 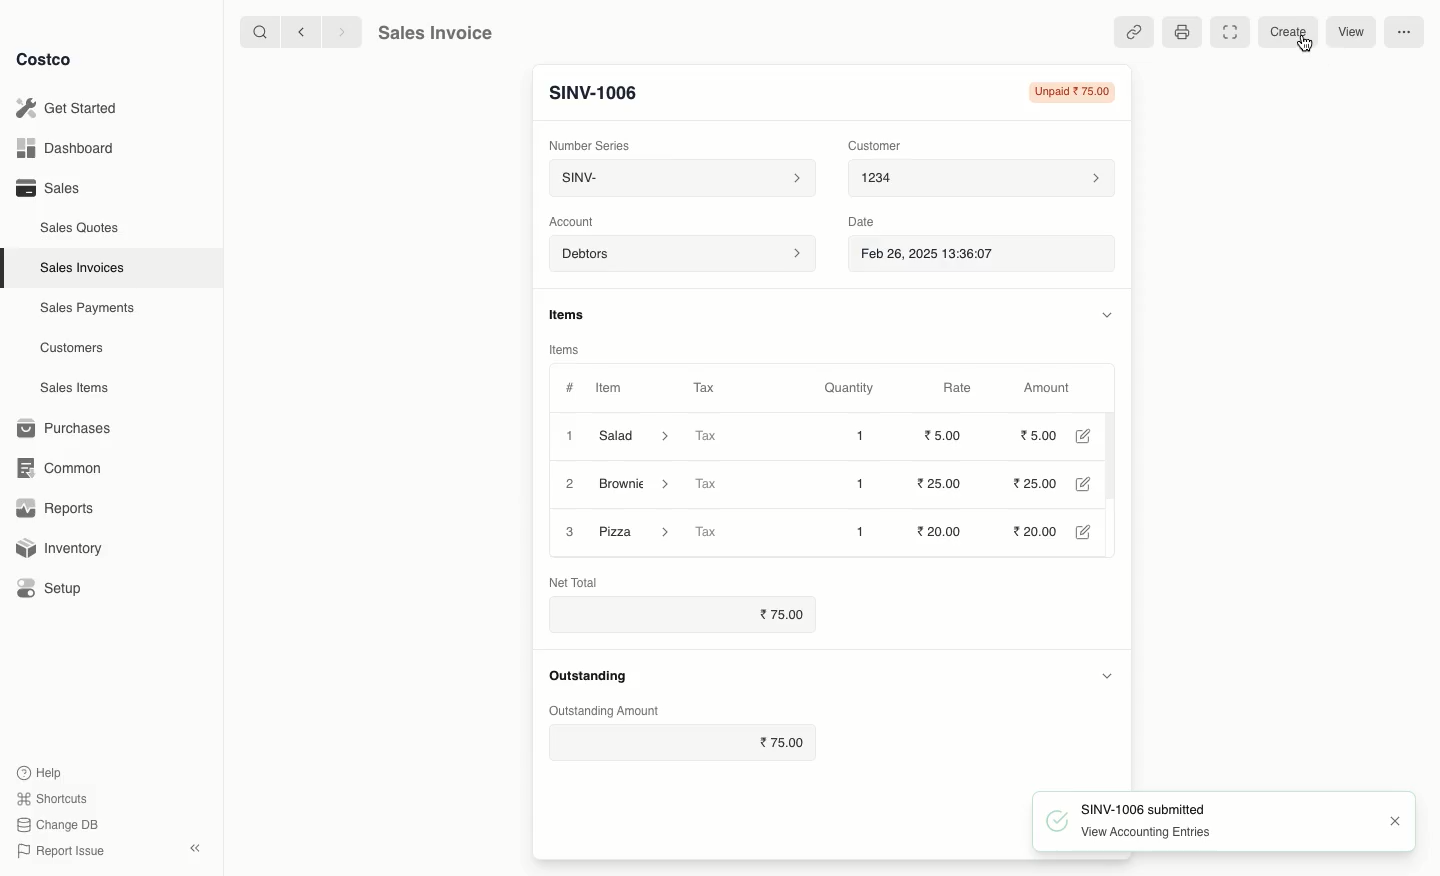 What do you see at coordinates (435, 35) in the screenshot?
I see `Sales Invoice` at bounding box center [435, 35].